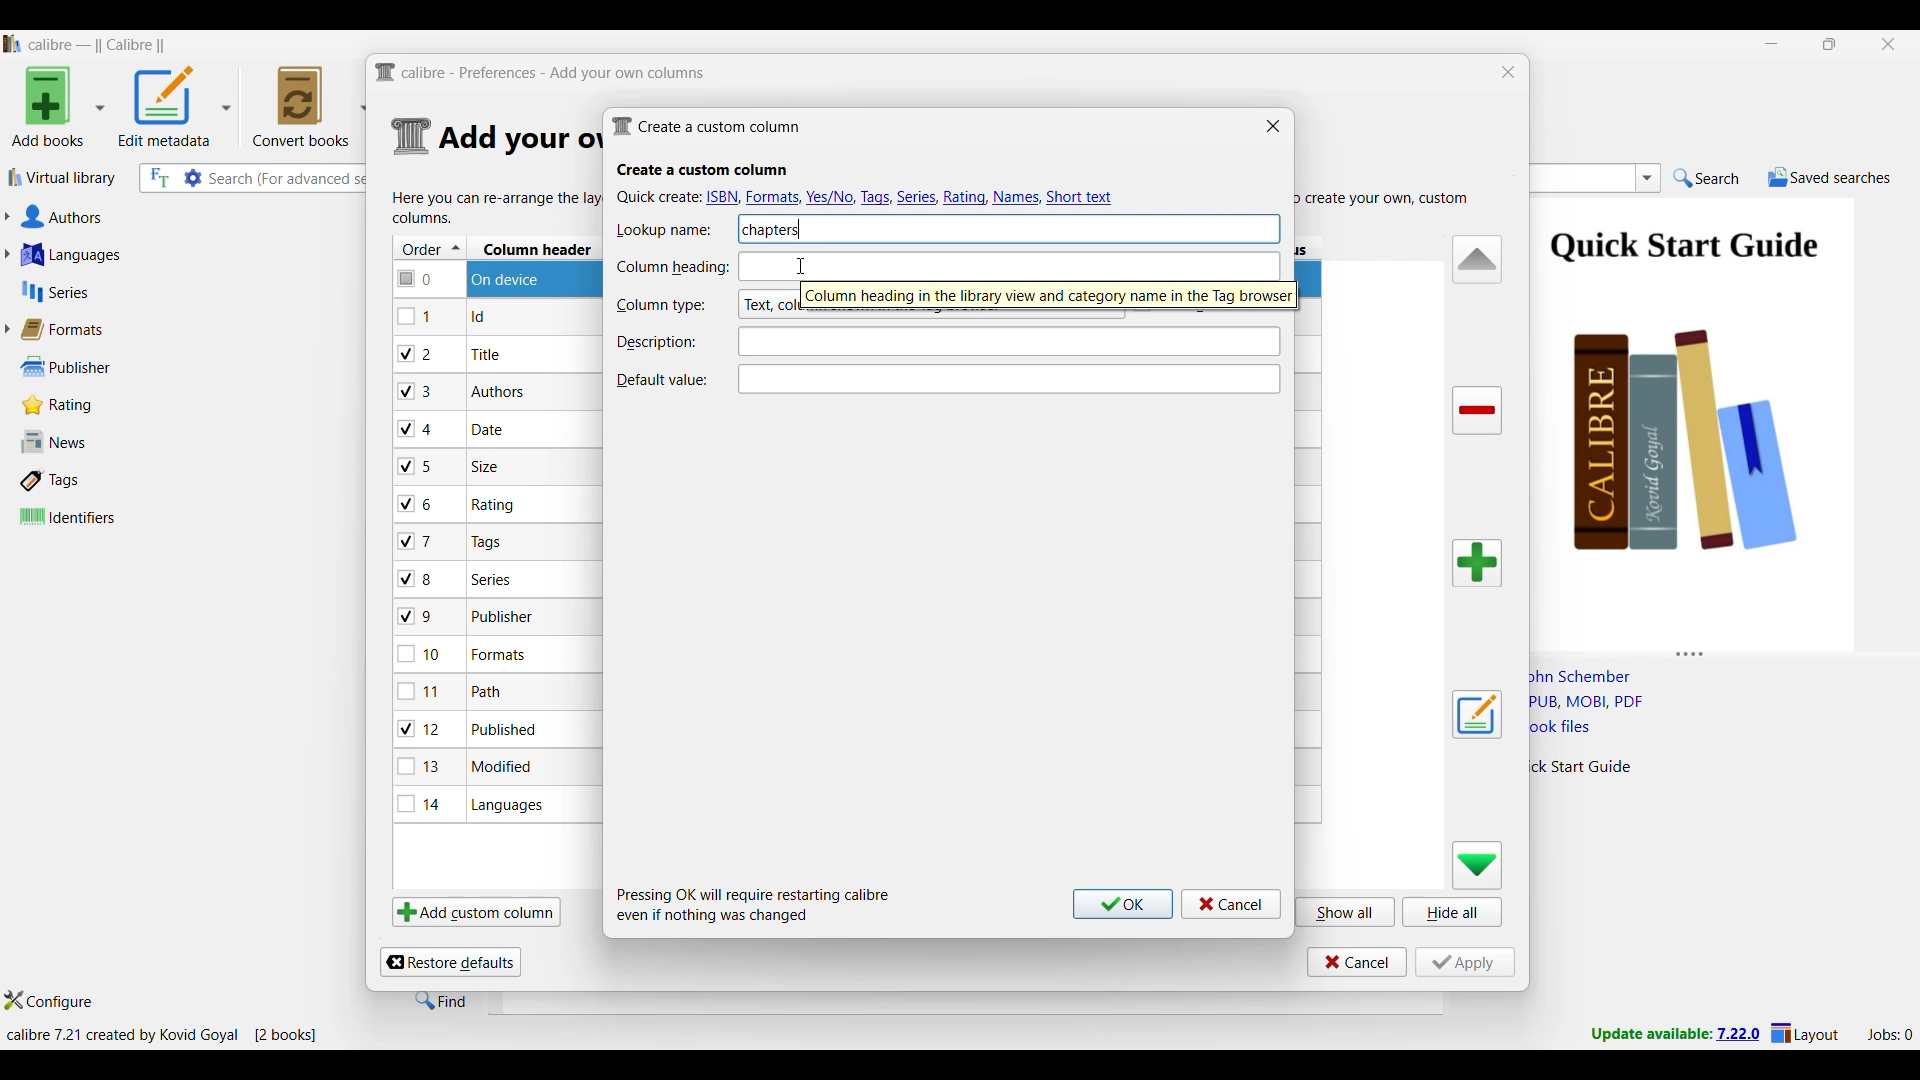 This screenshot has height=1080, width=1920. Describe the element at coordinates (1346, 911) in the screenshot. I see `Show all` at that location.